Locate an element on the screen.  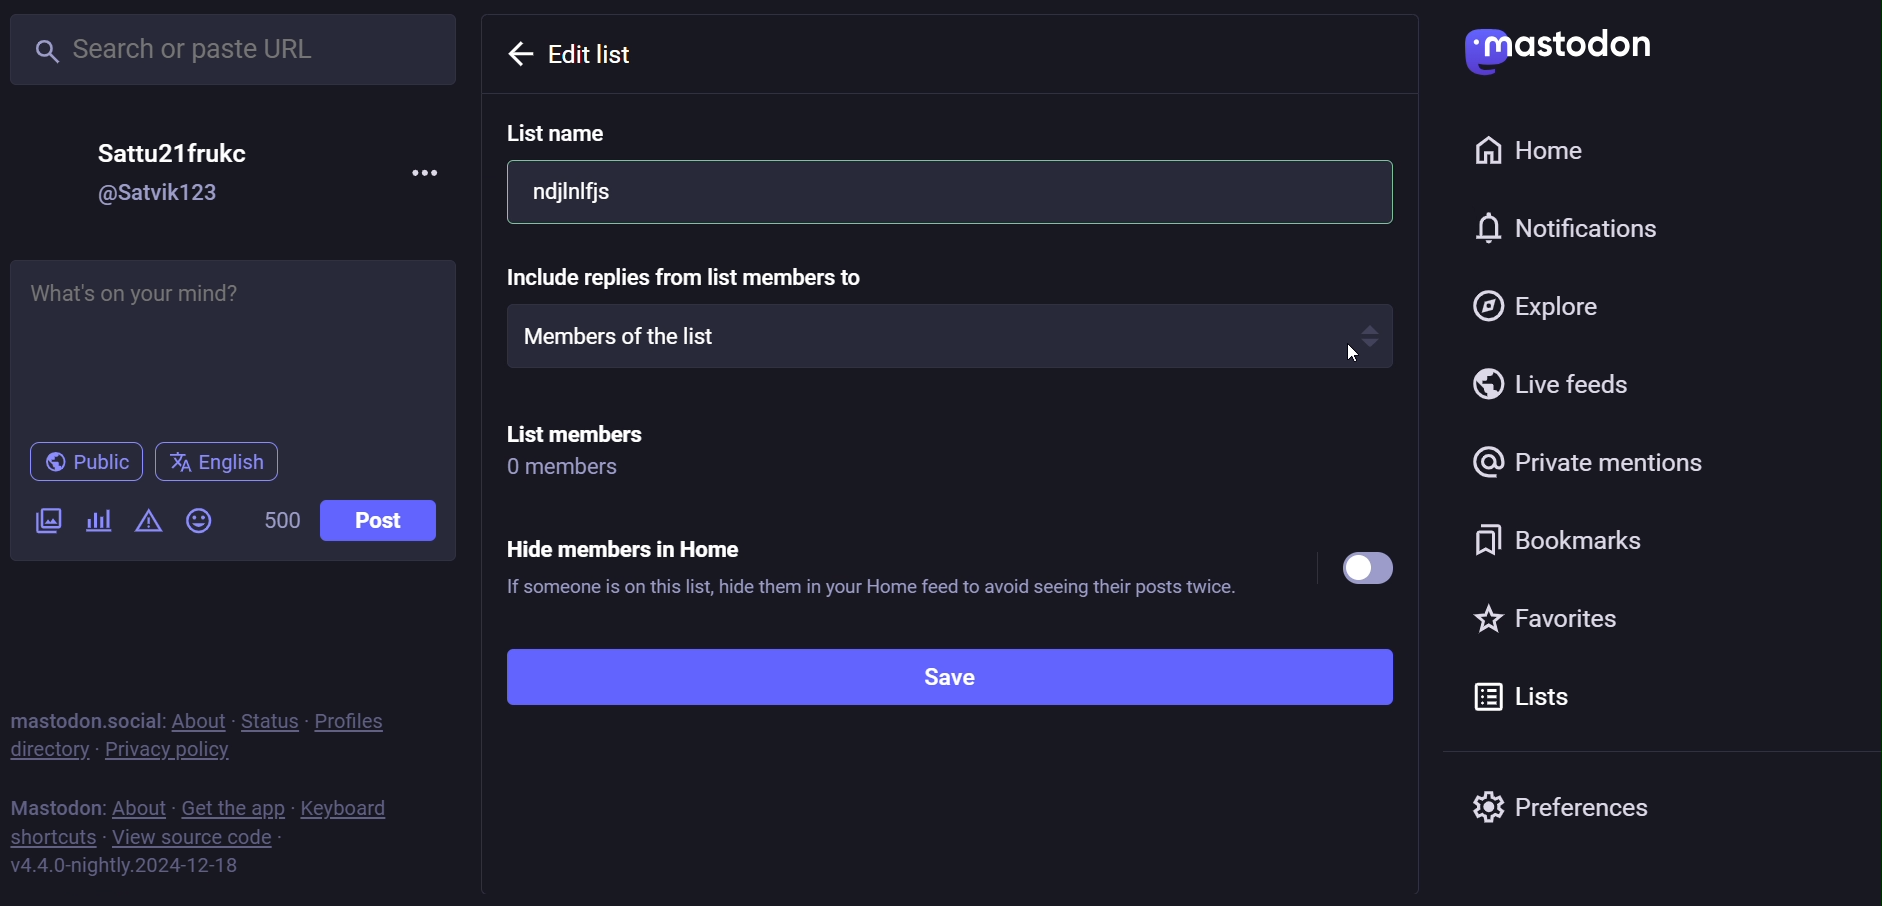
explore is located at coordinates (1534, 305).